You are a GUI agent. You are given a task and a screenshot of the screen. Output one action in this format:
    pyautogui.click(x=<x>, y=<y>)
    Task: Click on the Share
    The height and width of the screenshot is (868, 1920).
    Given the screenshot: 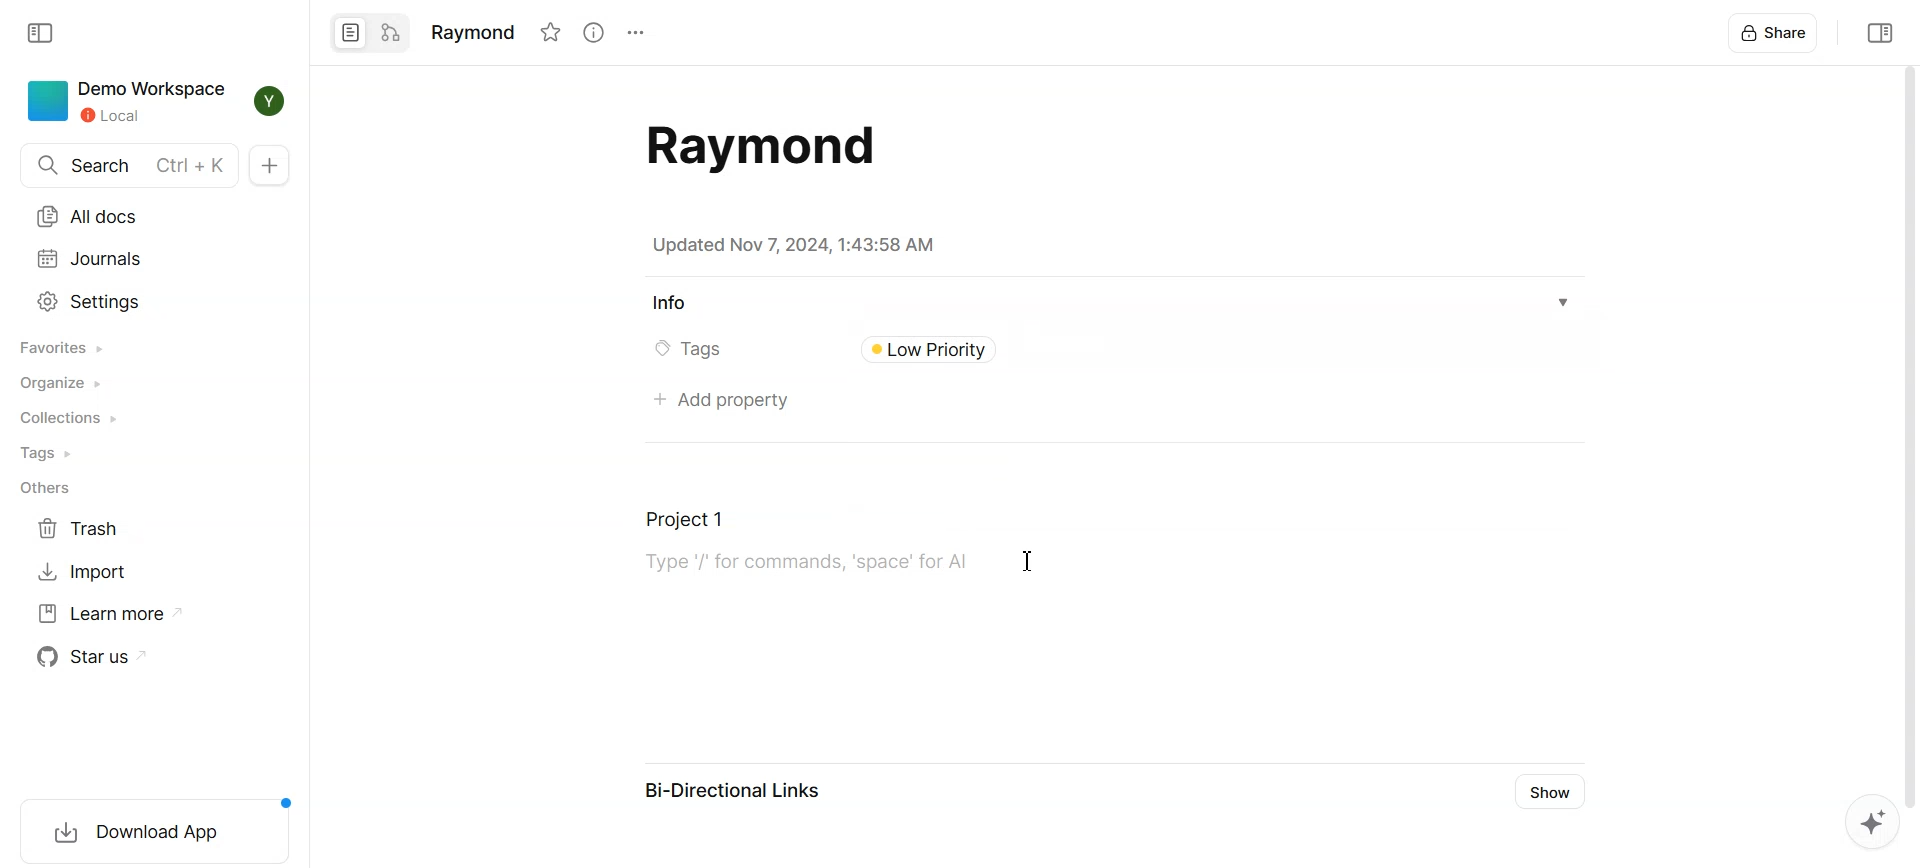 What is the action you would take?
    pyautogui.click(x=1775, y=32)
    